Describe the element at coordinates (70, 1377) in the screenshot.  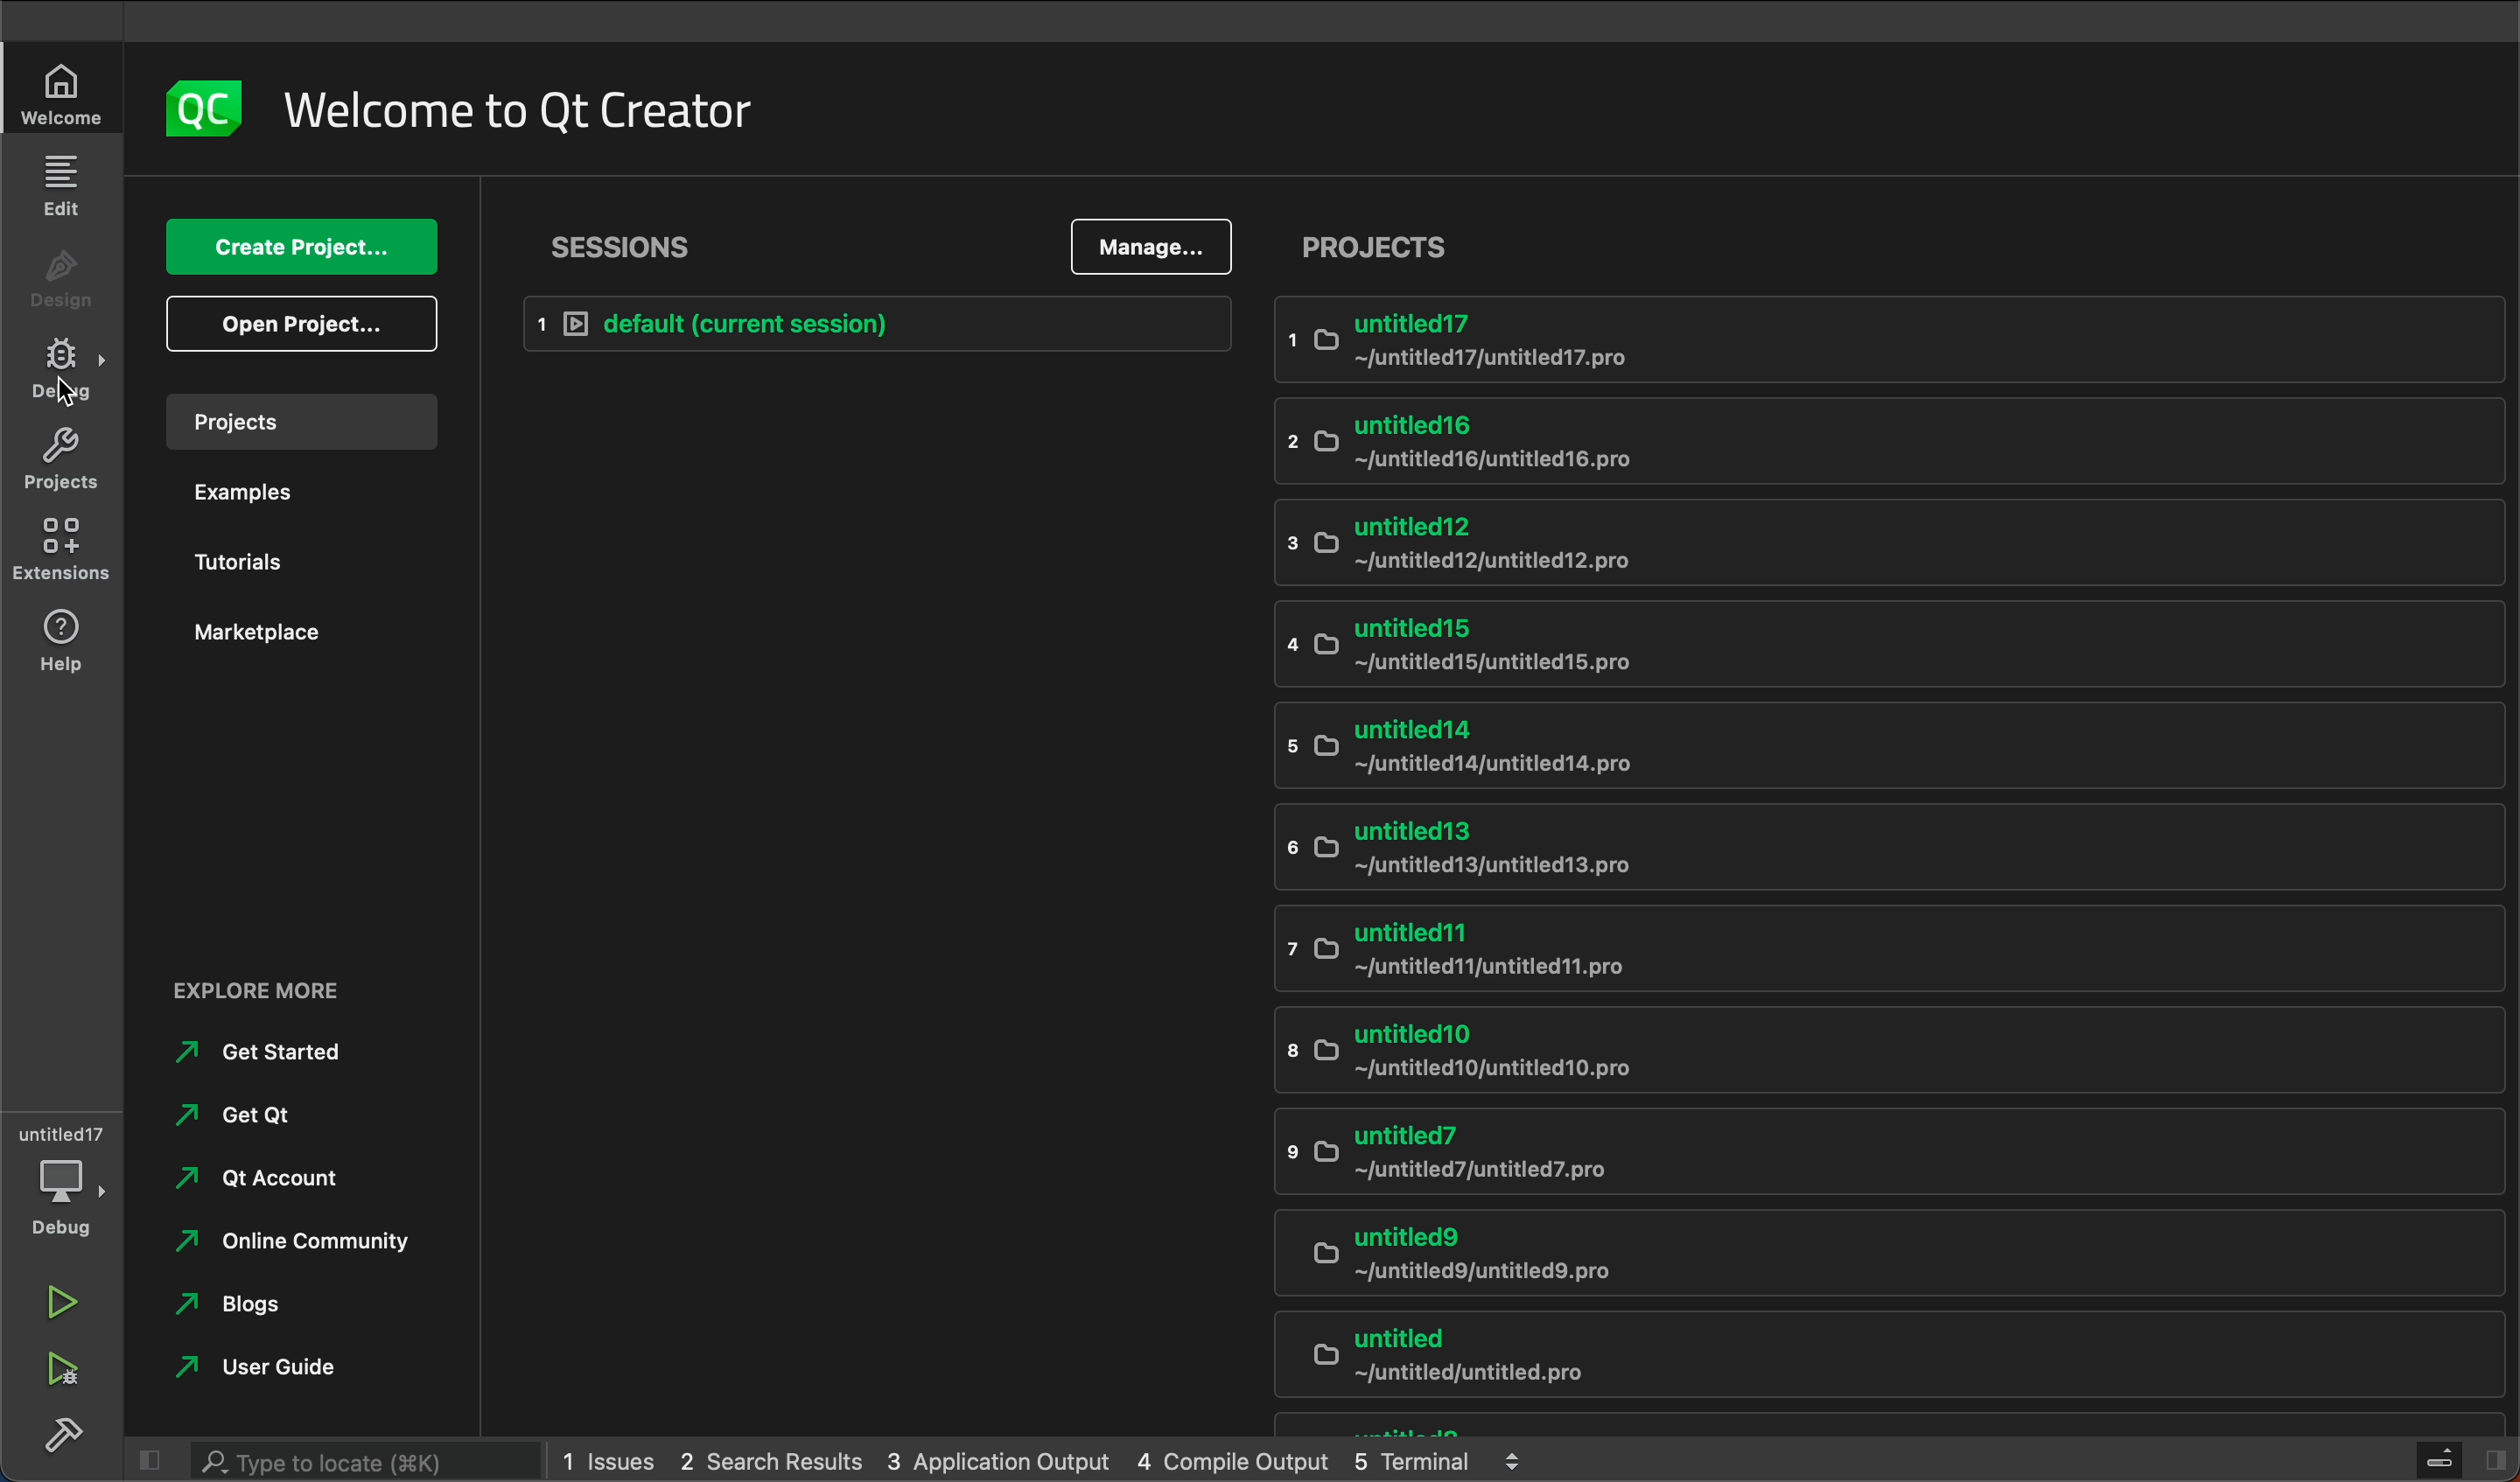
I see `run and debug` at that location.